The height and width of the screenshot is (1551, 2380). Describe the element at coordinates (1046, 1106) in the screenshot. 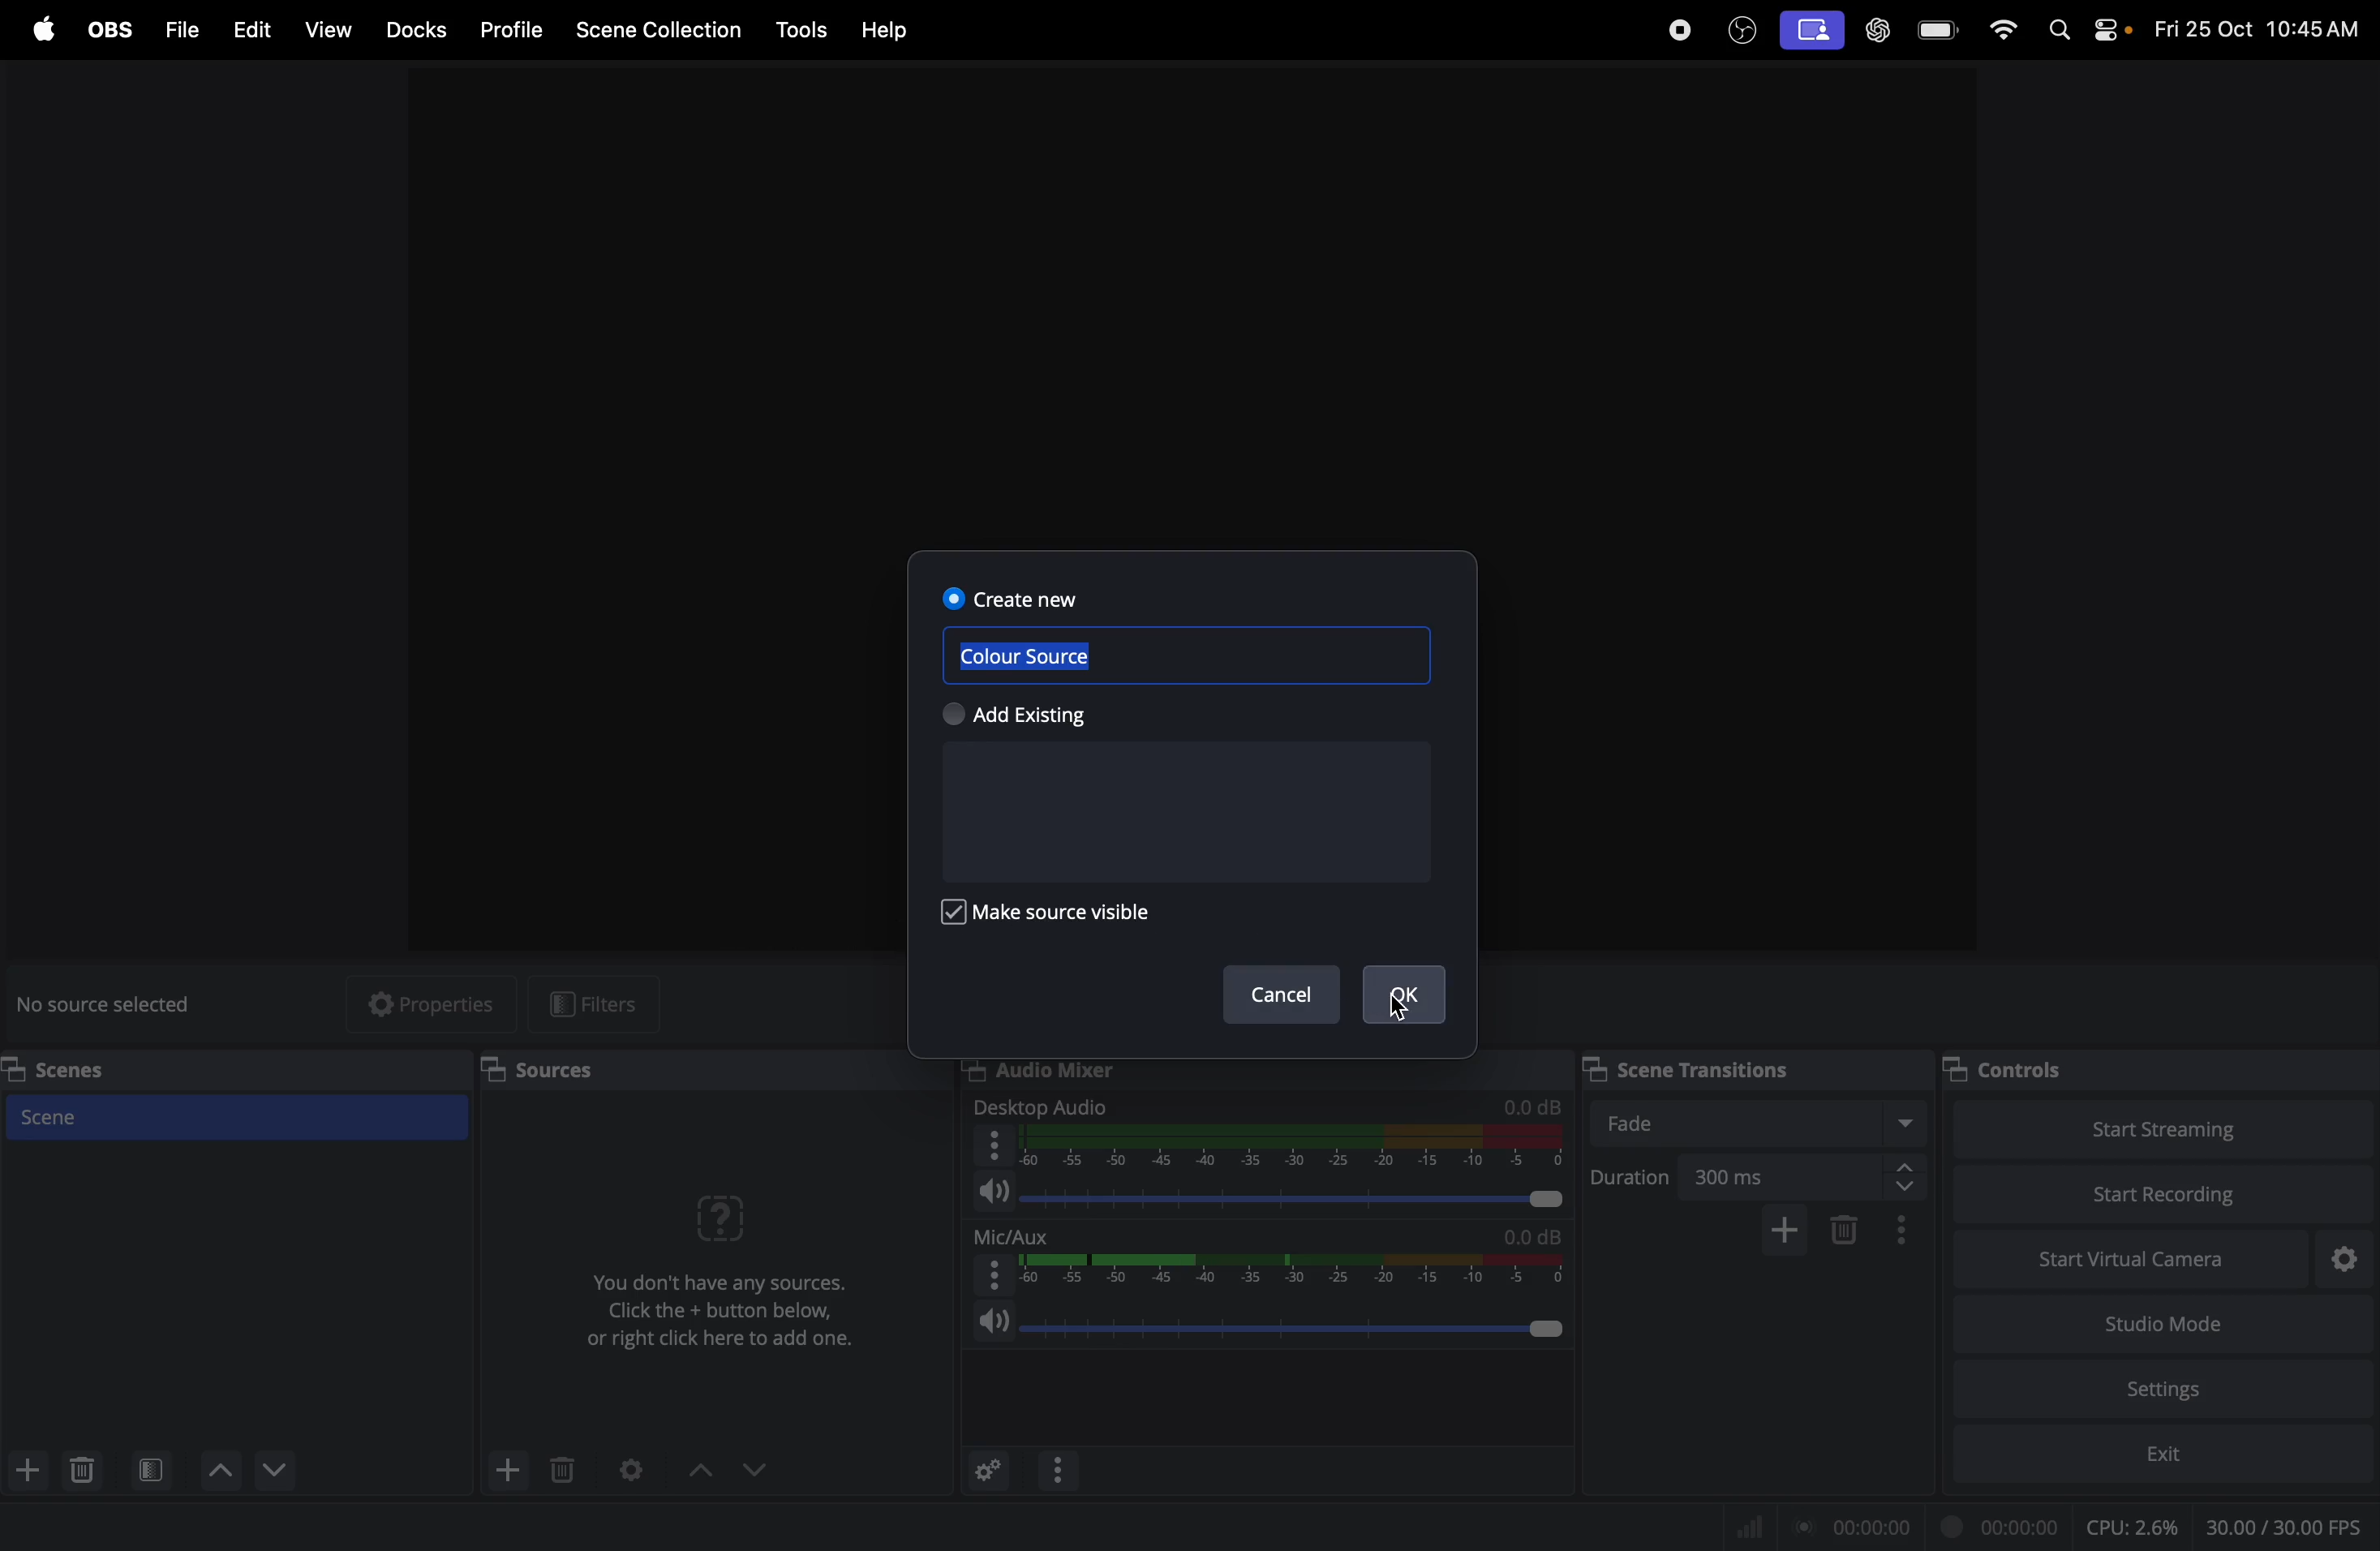

I see `desktop audio` at that location.